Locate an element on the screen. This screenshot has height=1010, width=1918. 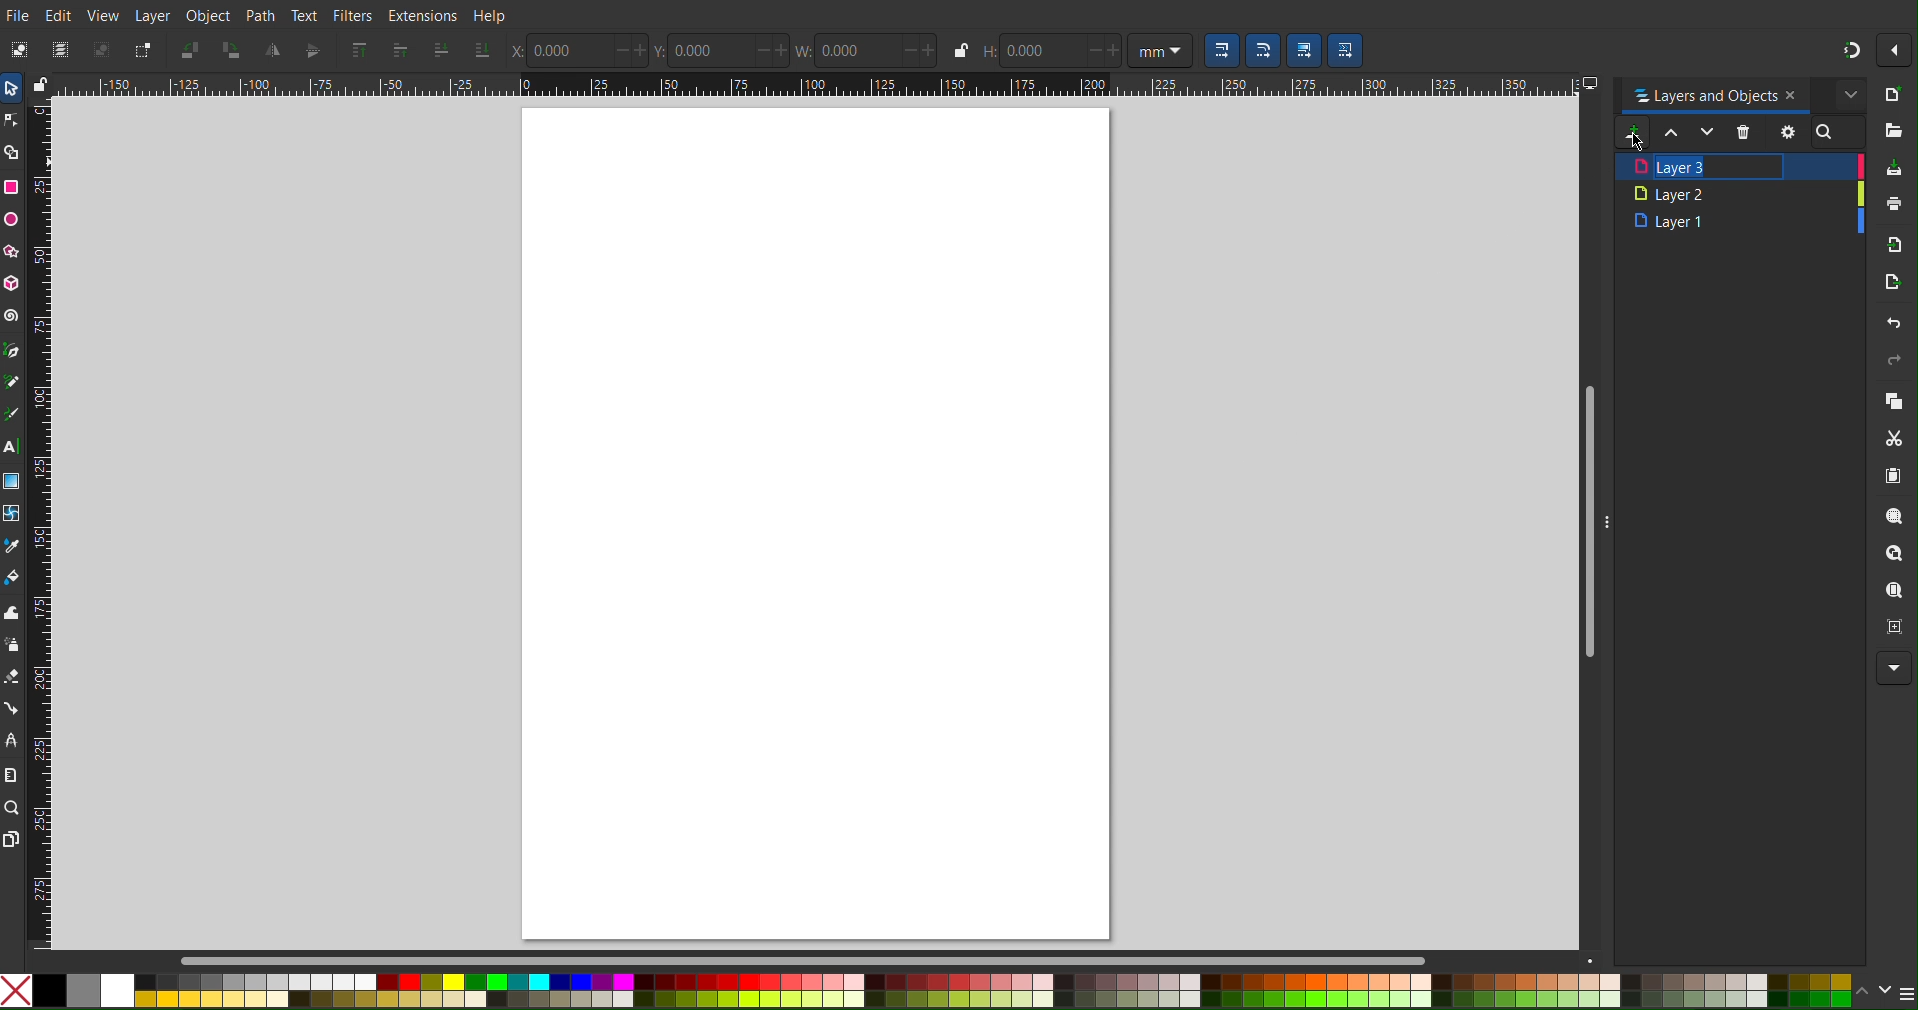
Line Color is located at coordinates (13, 545).